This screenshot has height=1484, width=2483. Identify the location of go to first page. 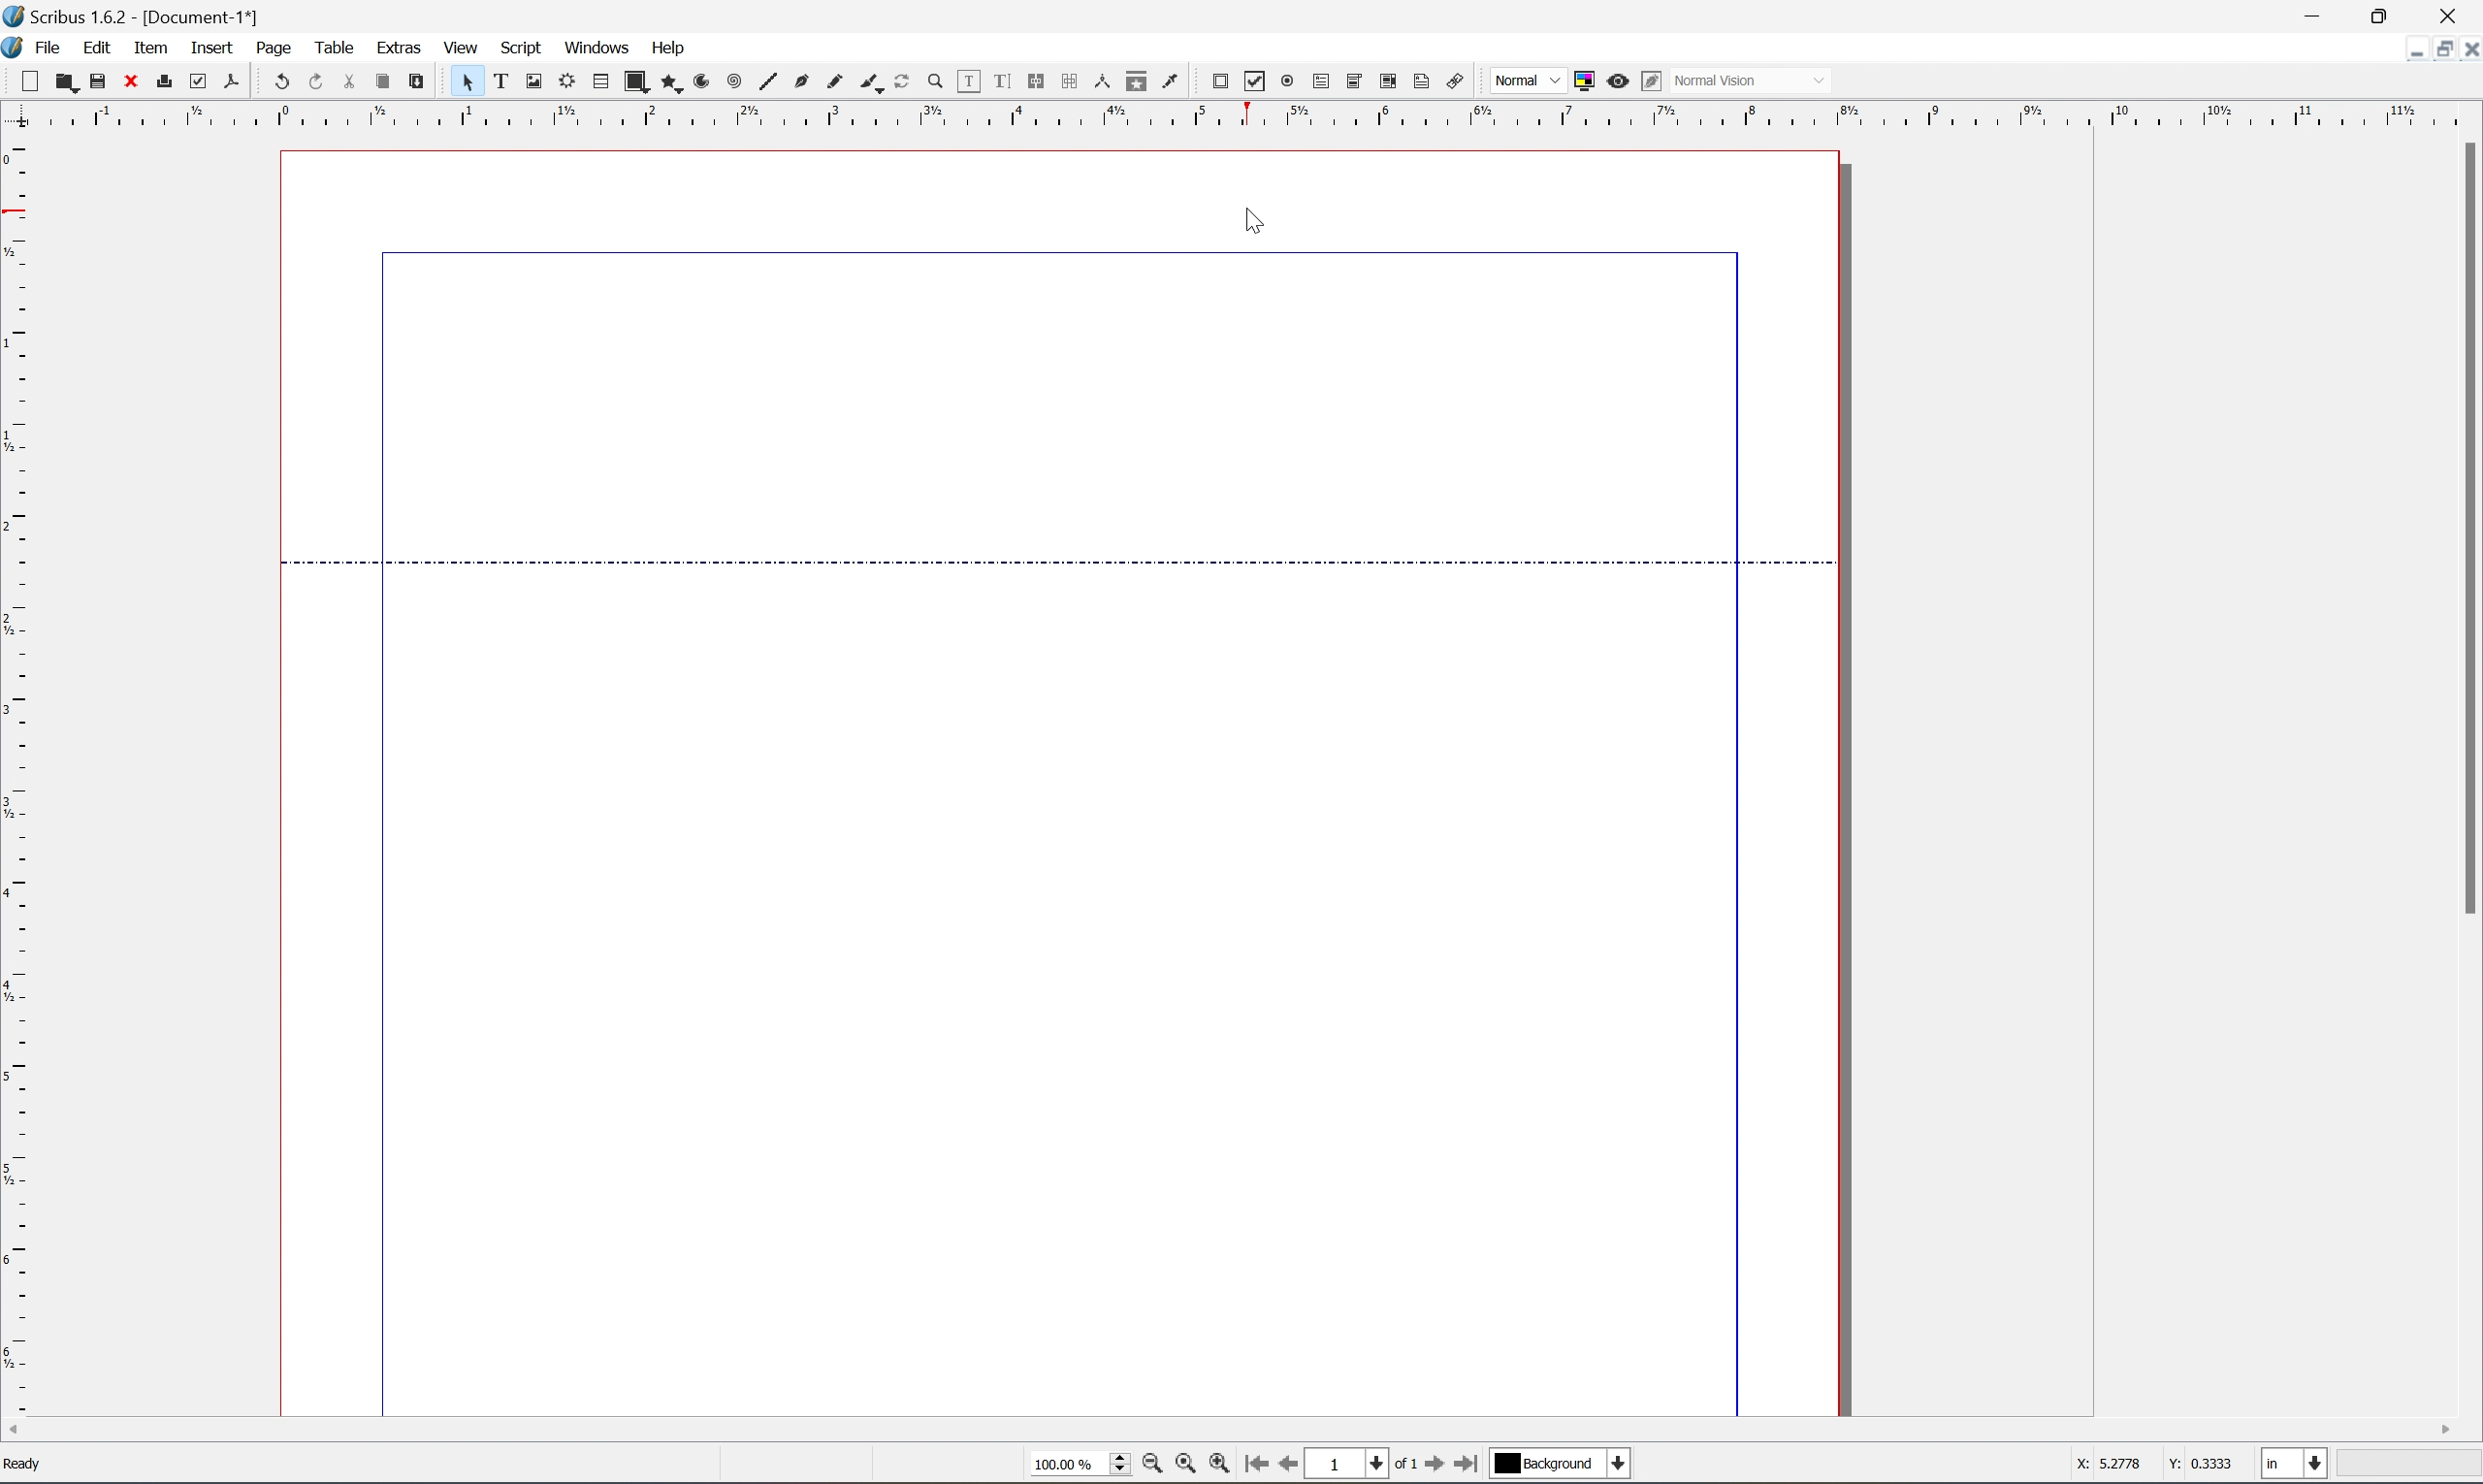
(1259, 1467).